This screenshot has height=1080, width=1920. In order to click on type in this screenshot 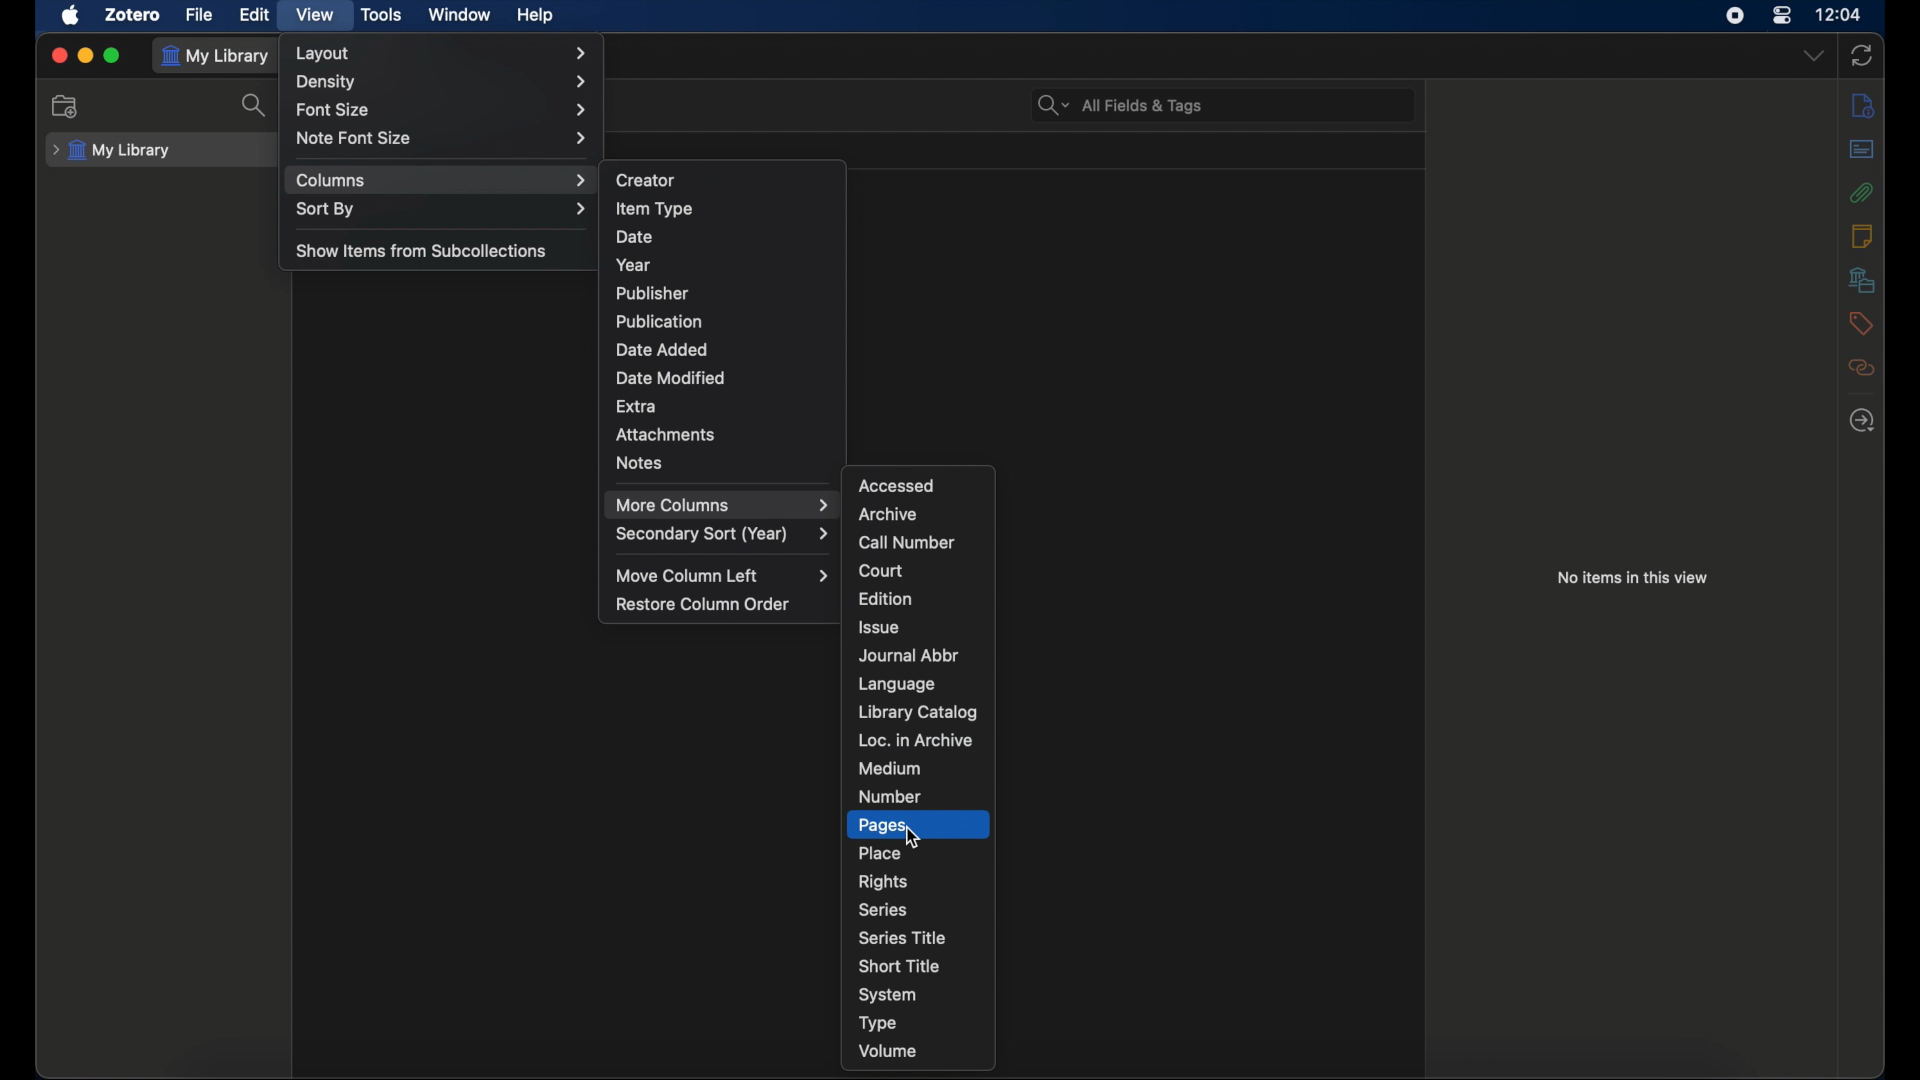, I will do `click(878, 1025)`.